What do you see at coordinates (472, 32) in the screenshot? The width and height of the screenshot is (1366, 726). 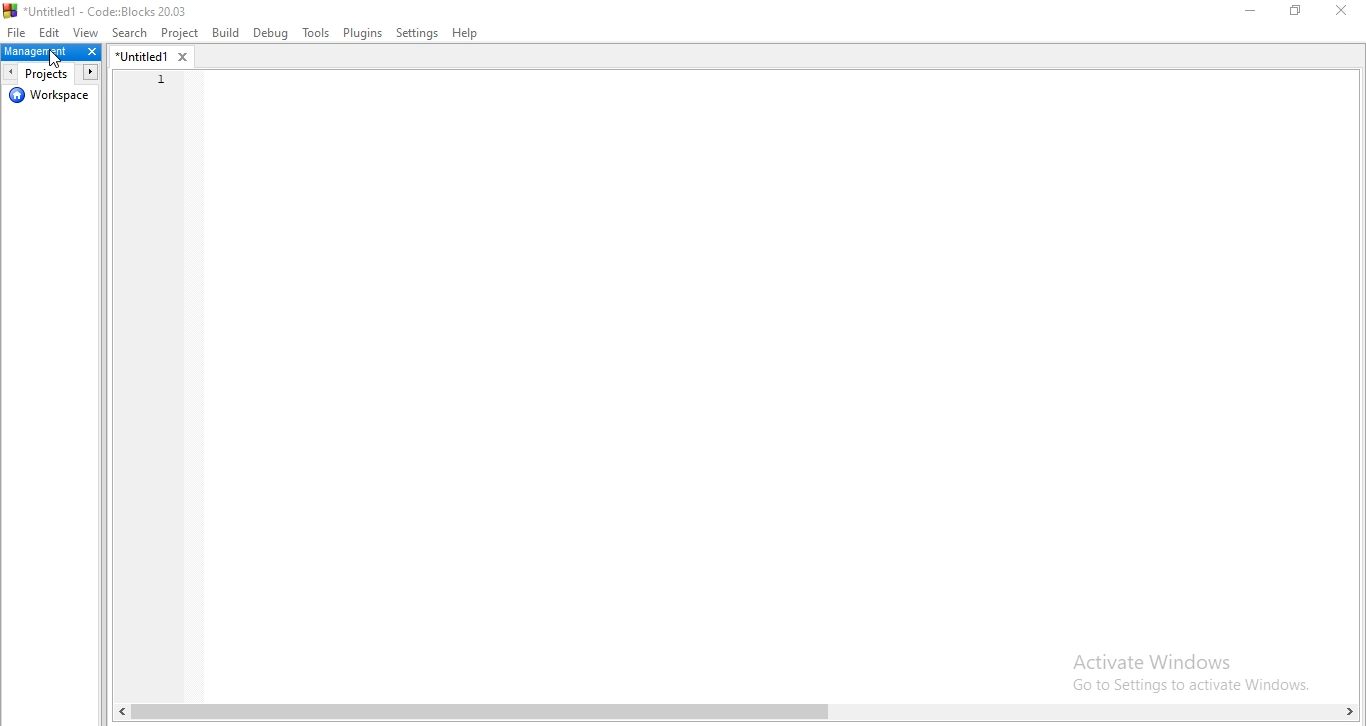 I see `Help` at bounding box center [472, 32].